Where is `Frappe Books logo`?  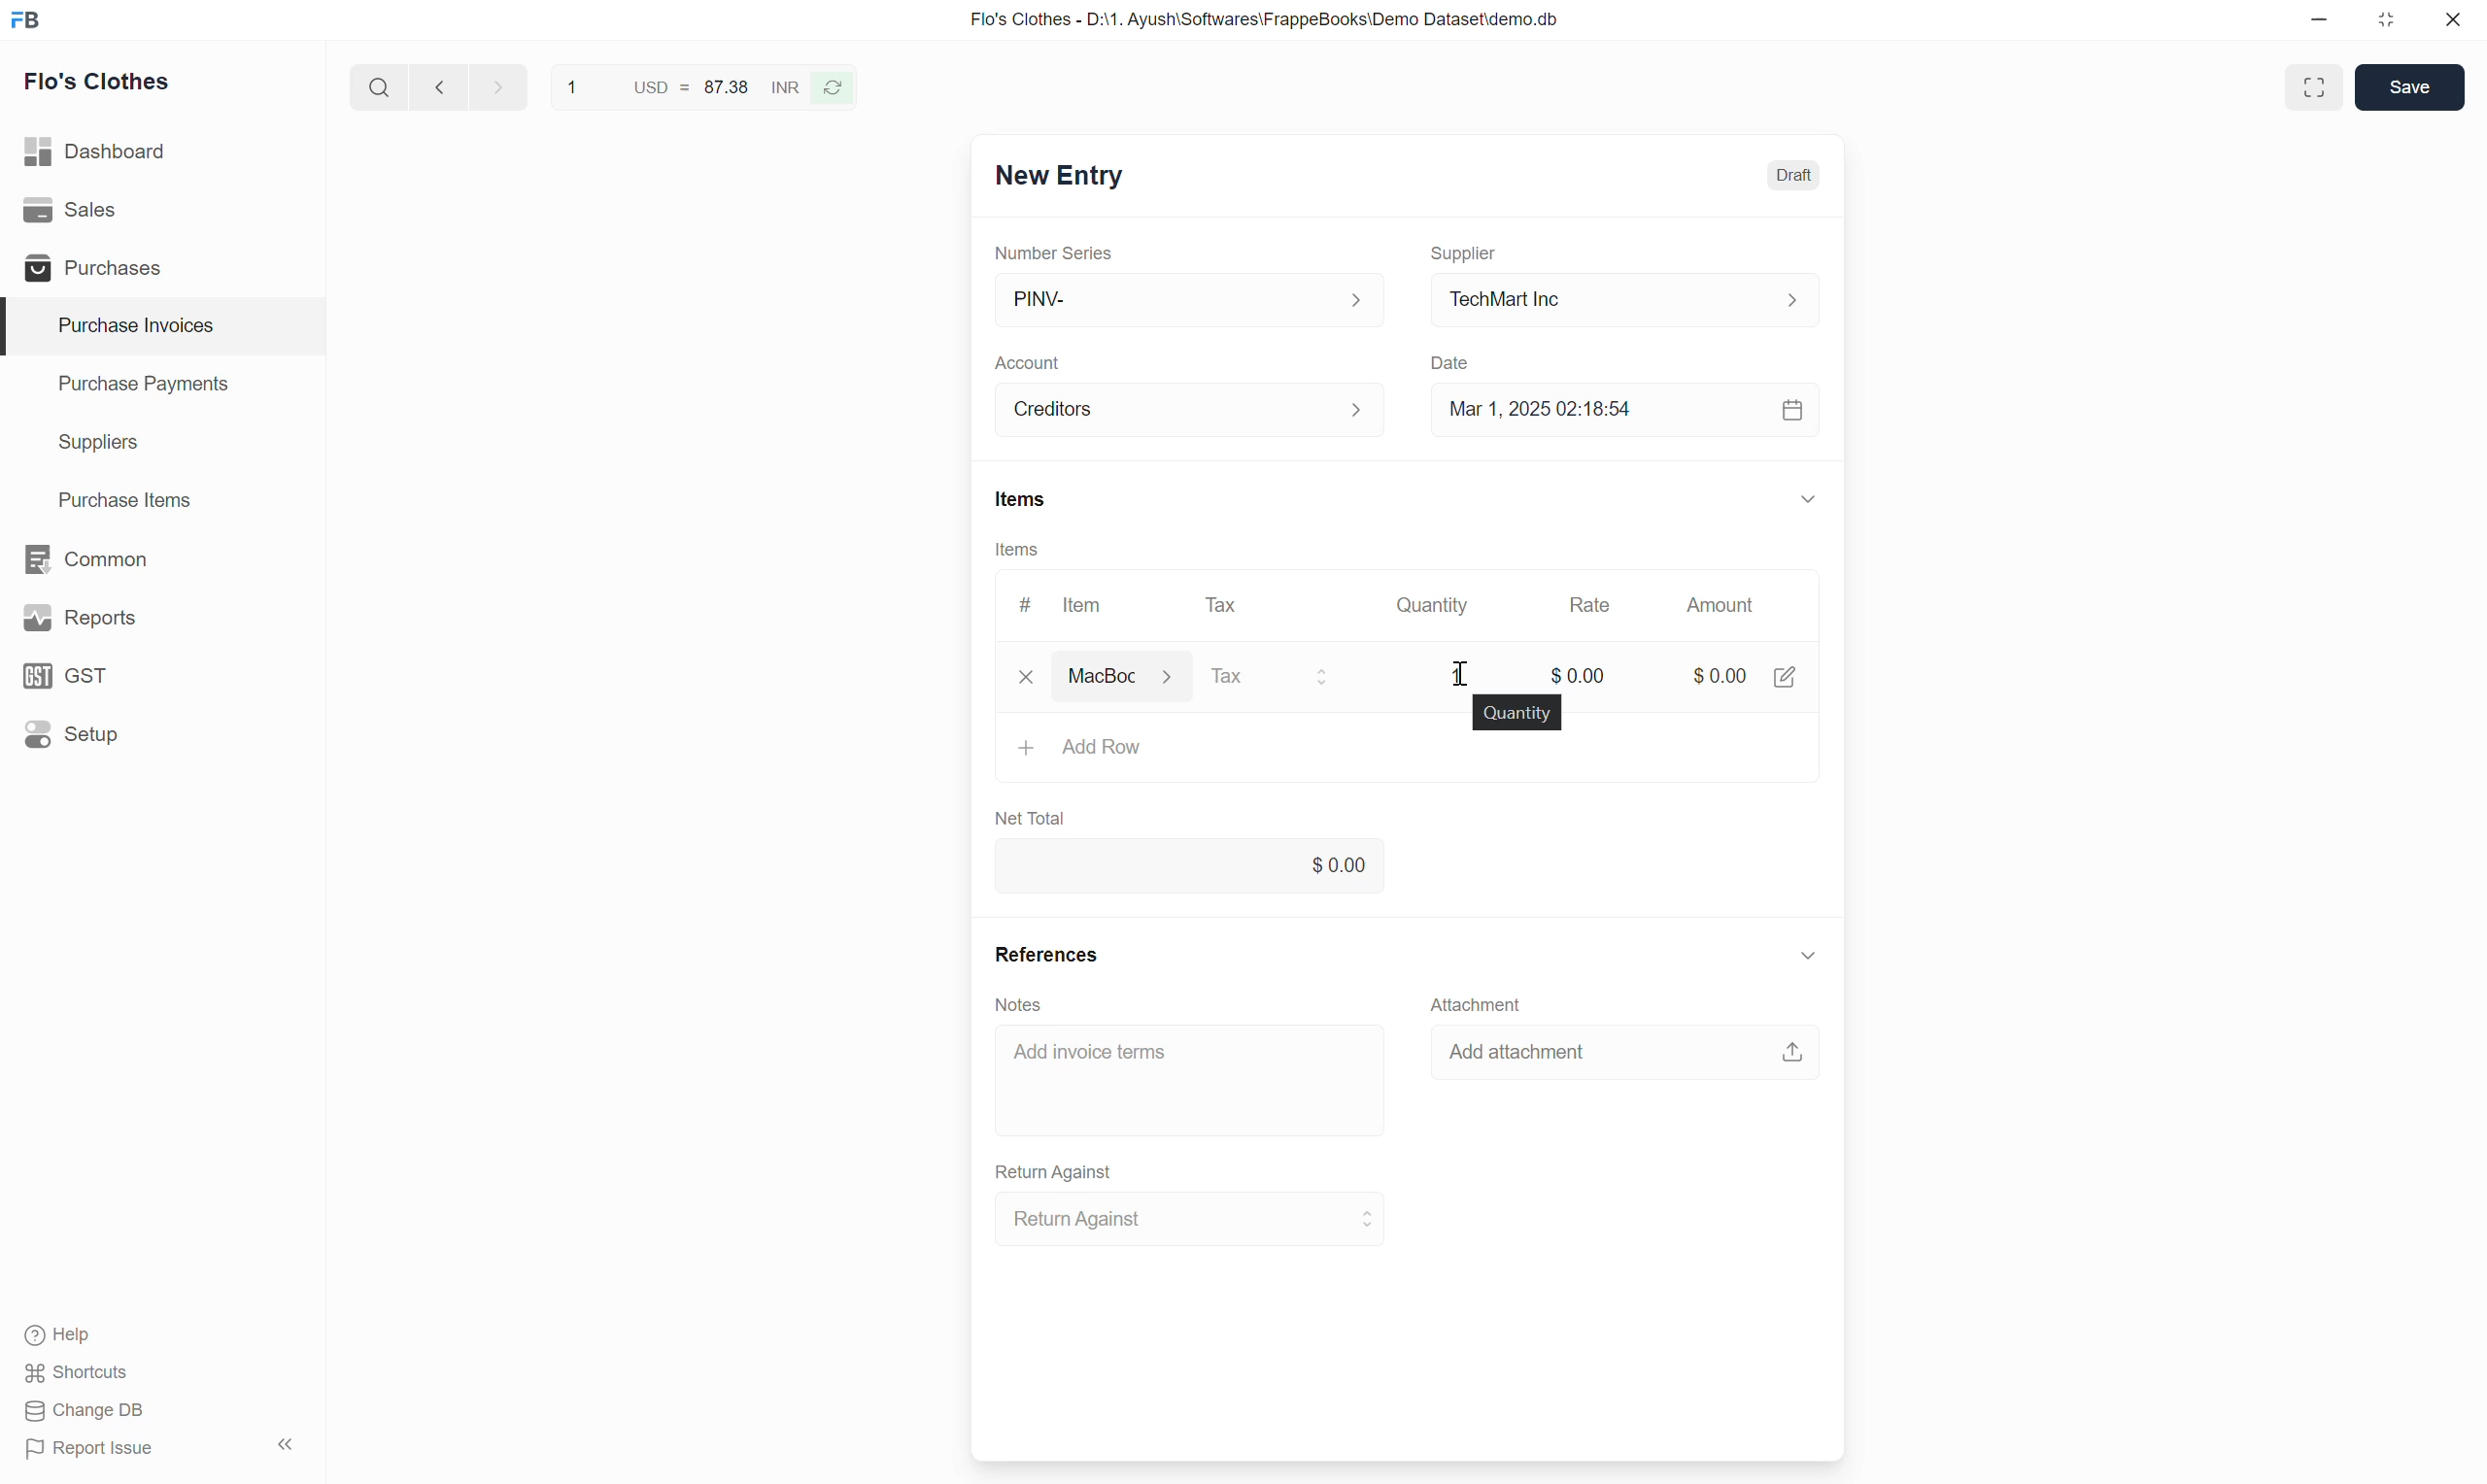
Frappe Books logo is located at coordinates (25, 19).